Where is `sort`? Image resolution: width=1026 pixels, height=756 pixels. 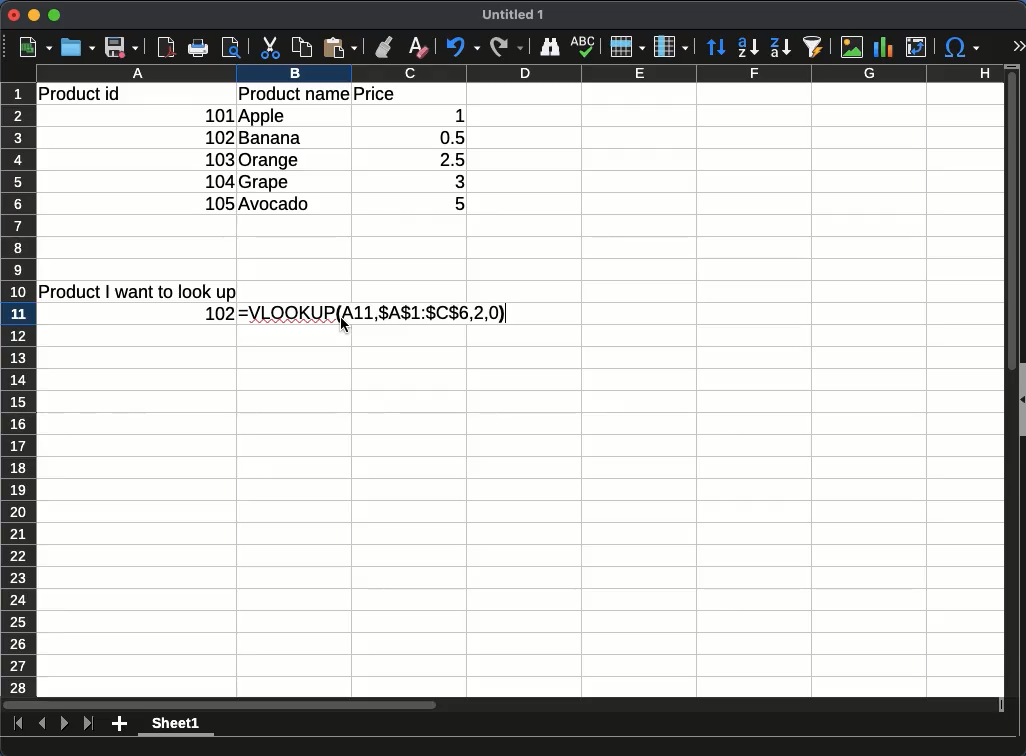 sort is located at coordinates (813, 47).